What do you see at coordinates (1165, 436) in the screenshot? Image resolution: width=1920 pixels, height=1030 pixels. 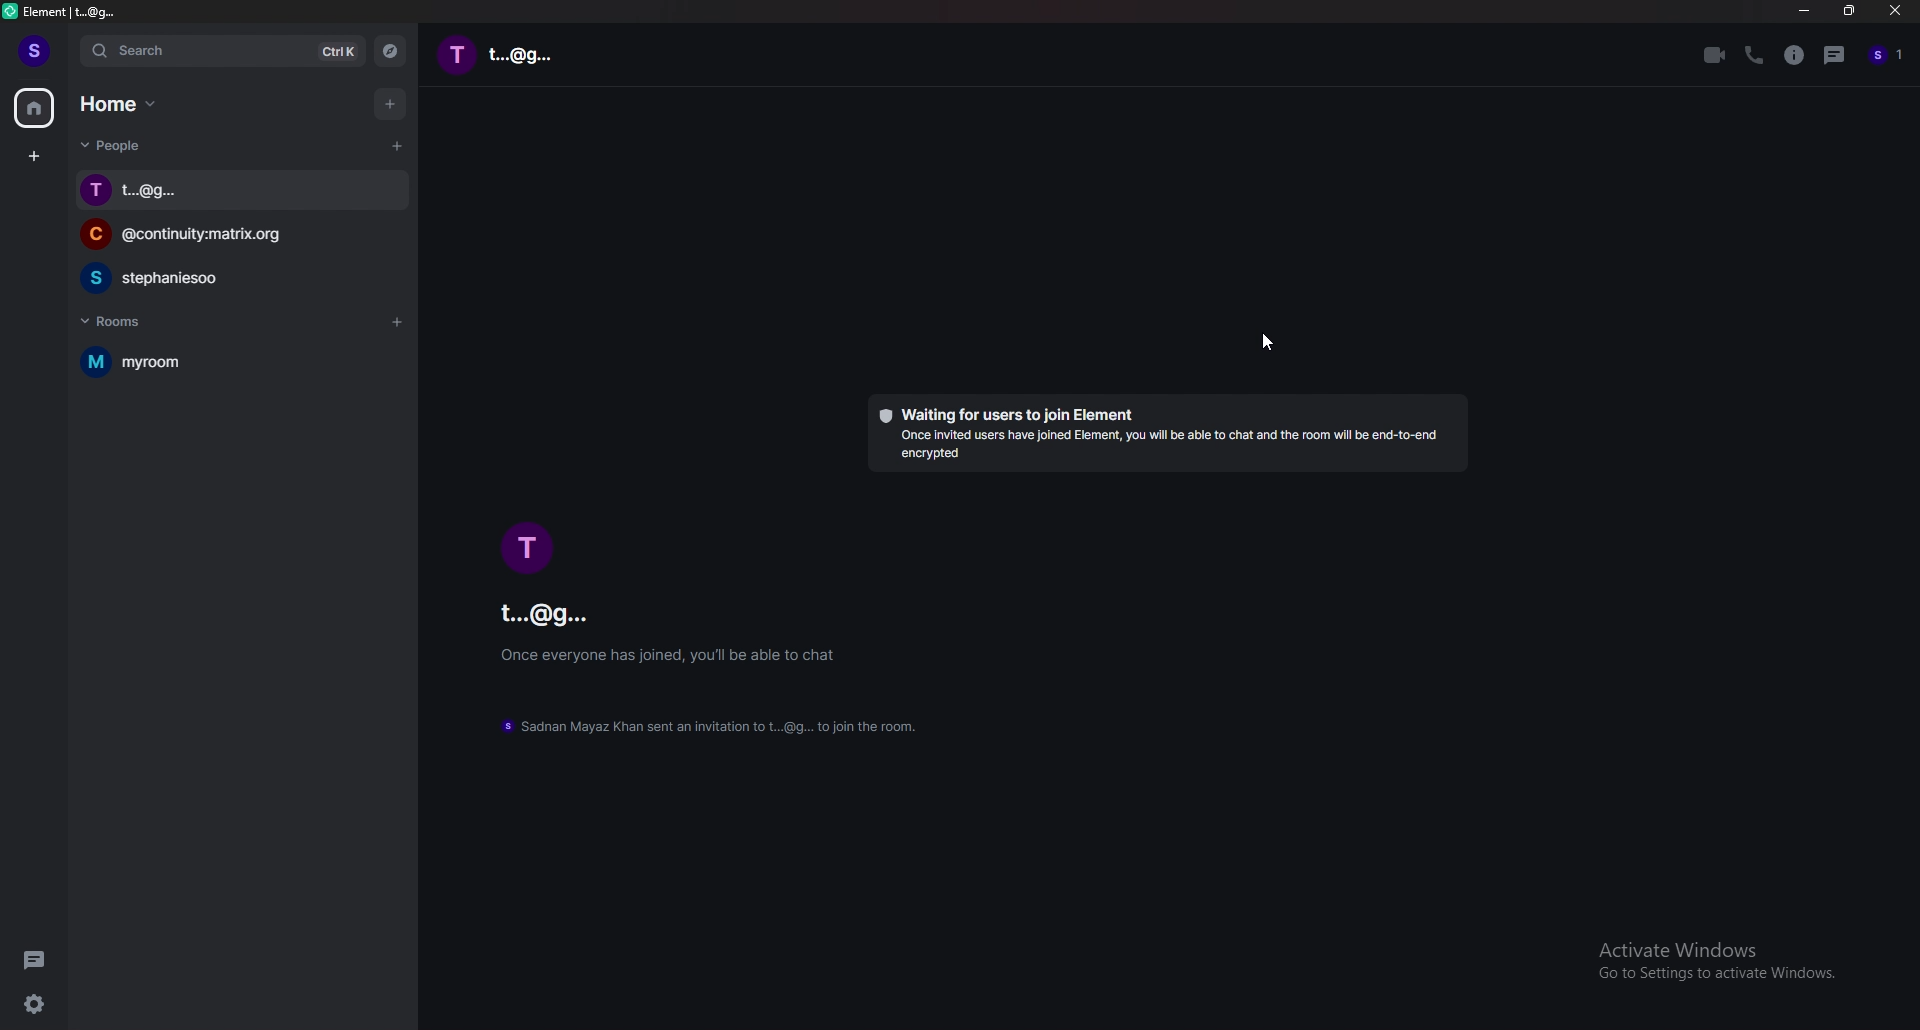 I see `info` at bounding box center [1165, 436].